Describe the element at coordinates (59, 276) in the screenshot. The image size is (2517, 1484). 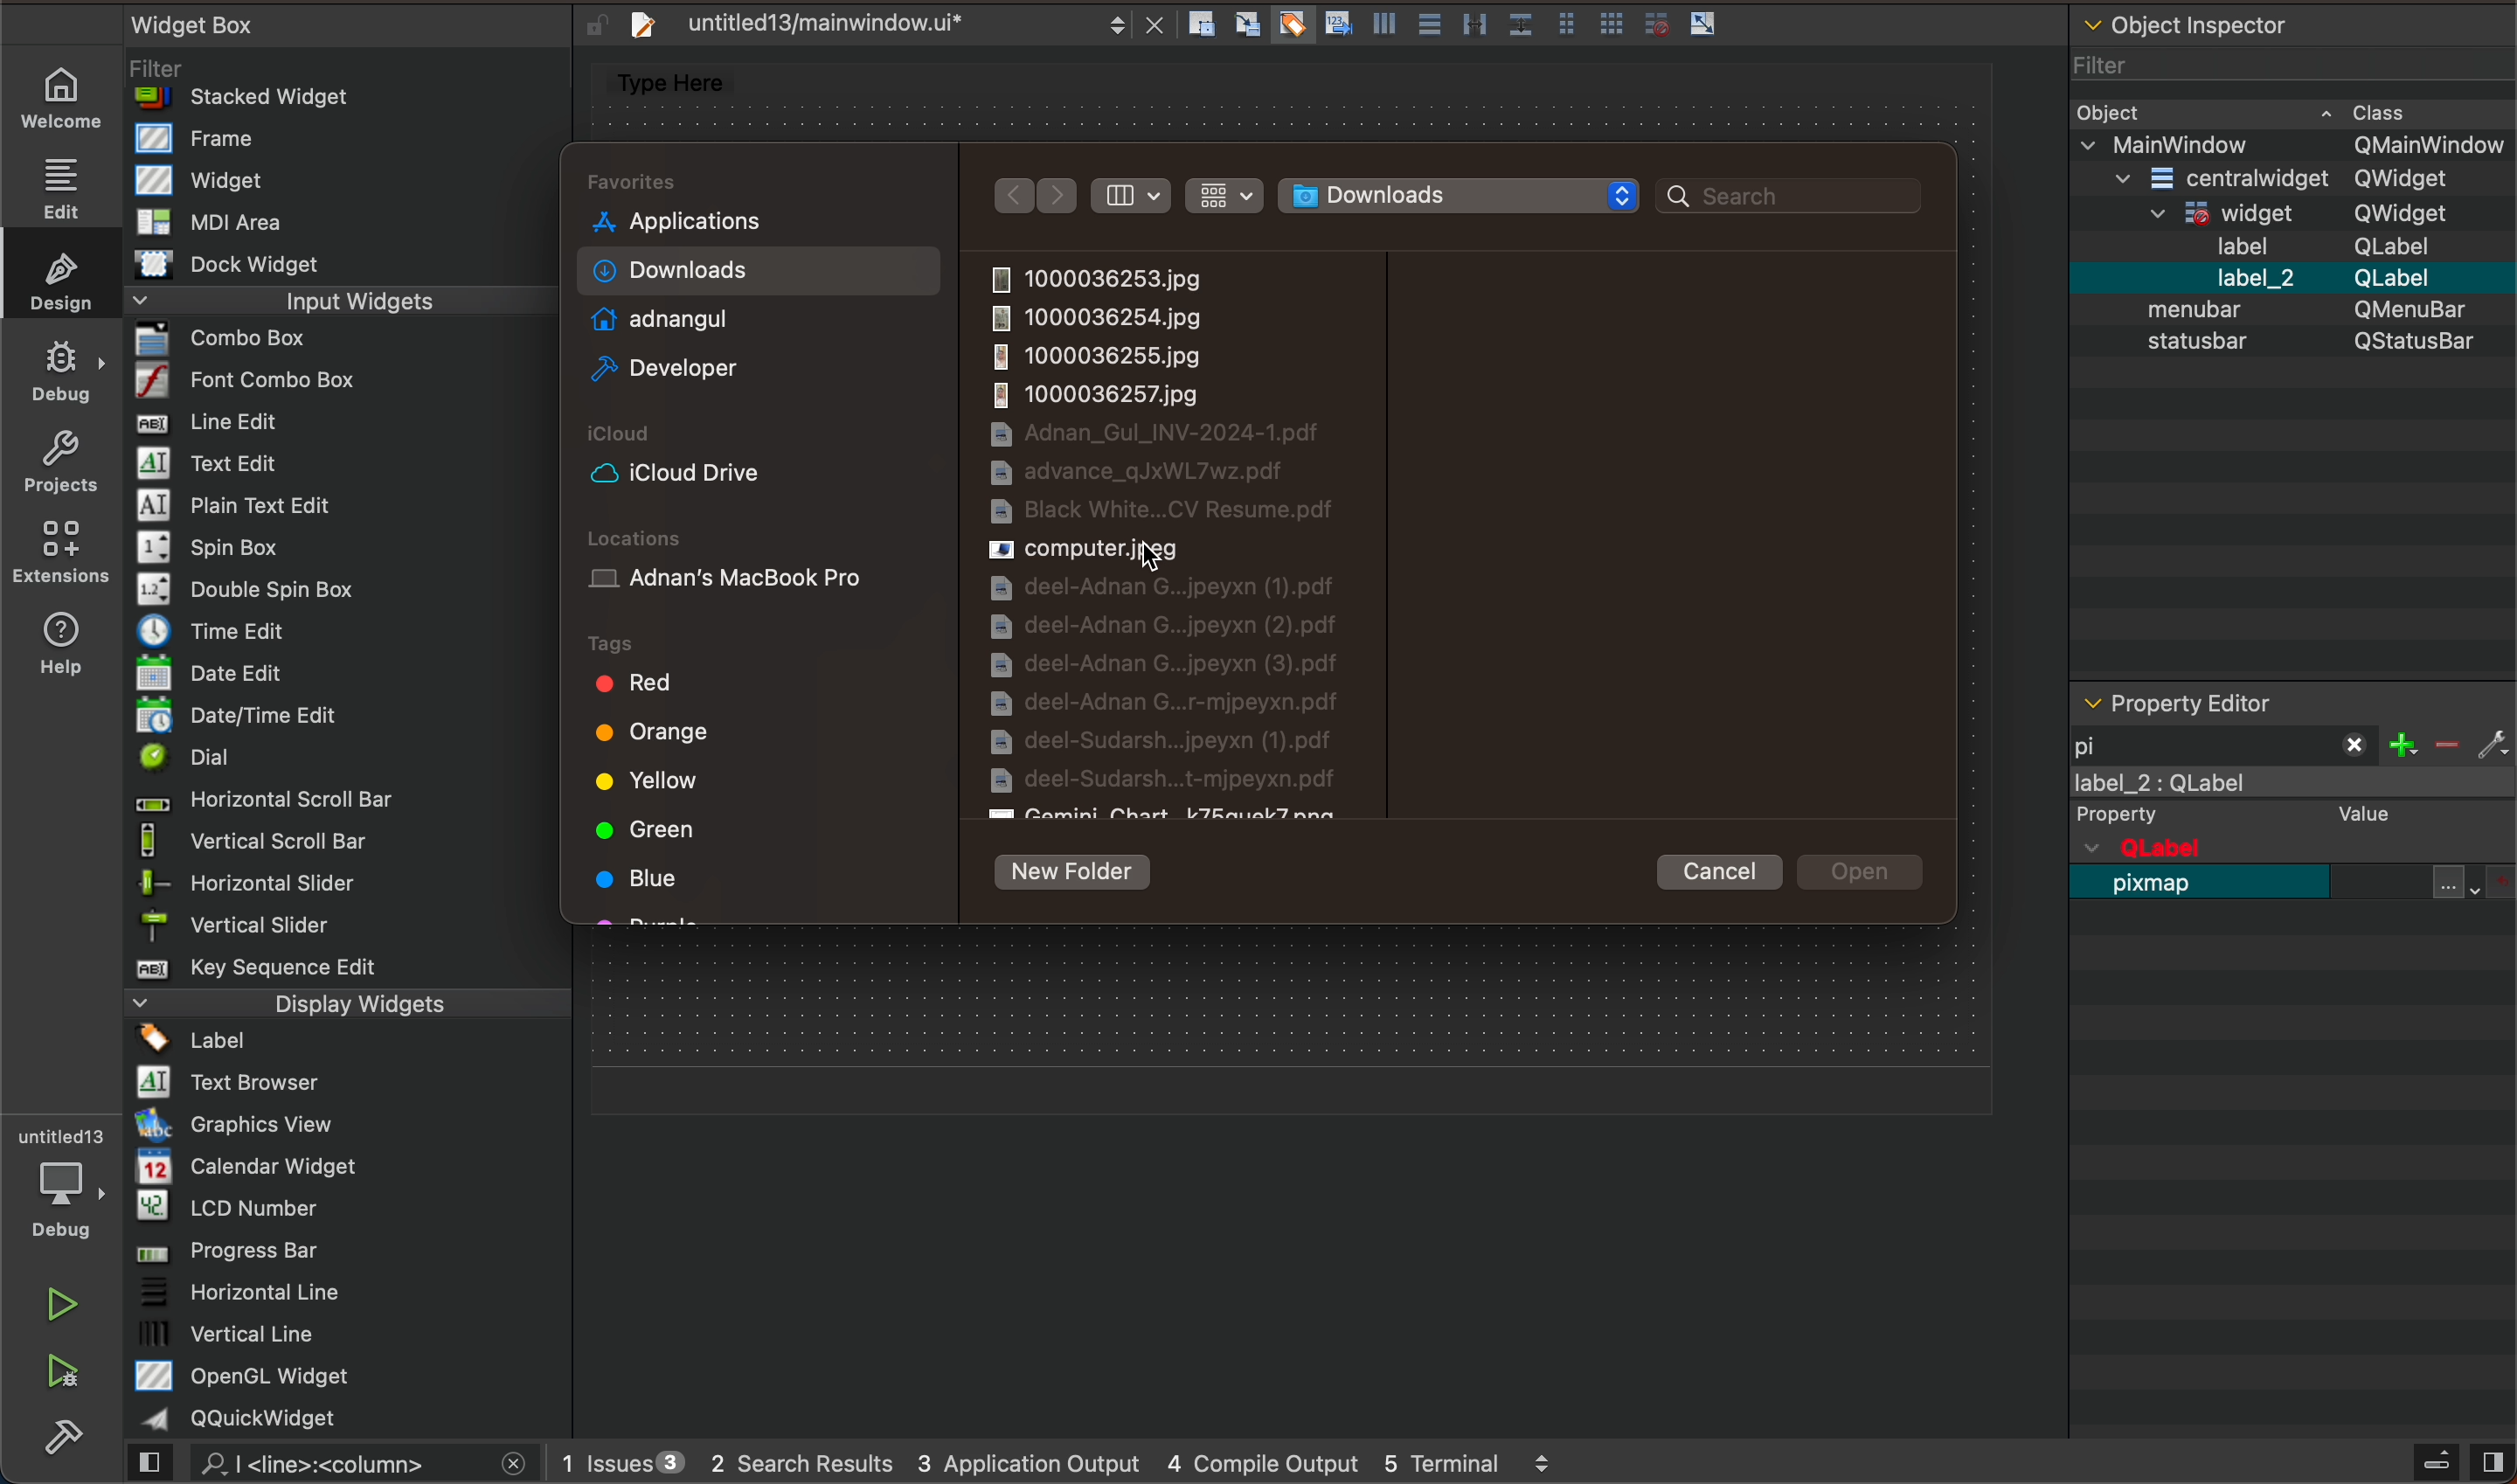
I see `design` at that location.